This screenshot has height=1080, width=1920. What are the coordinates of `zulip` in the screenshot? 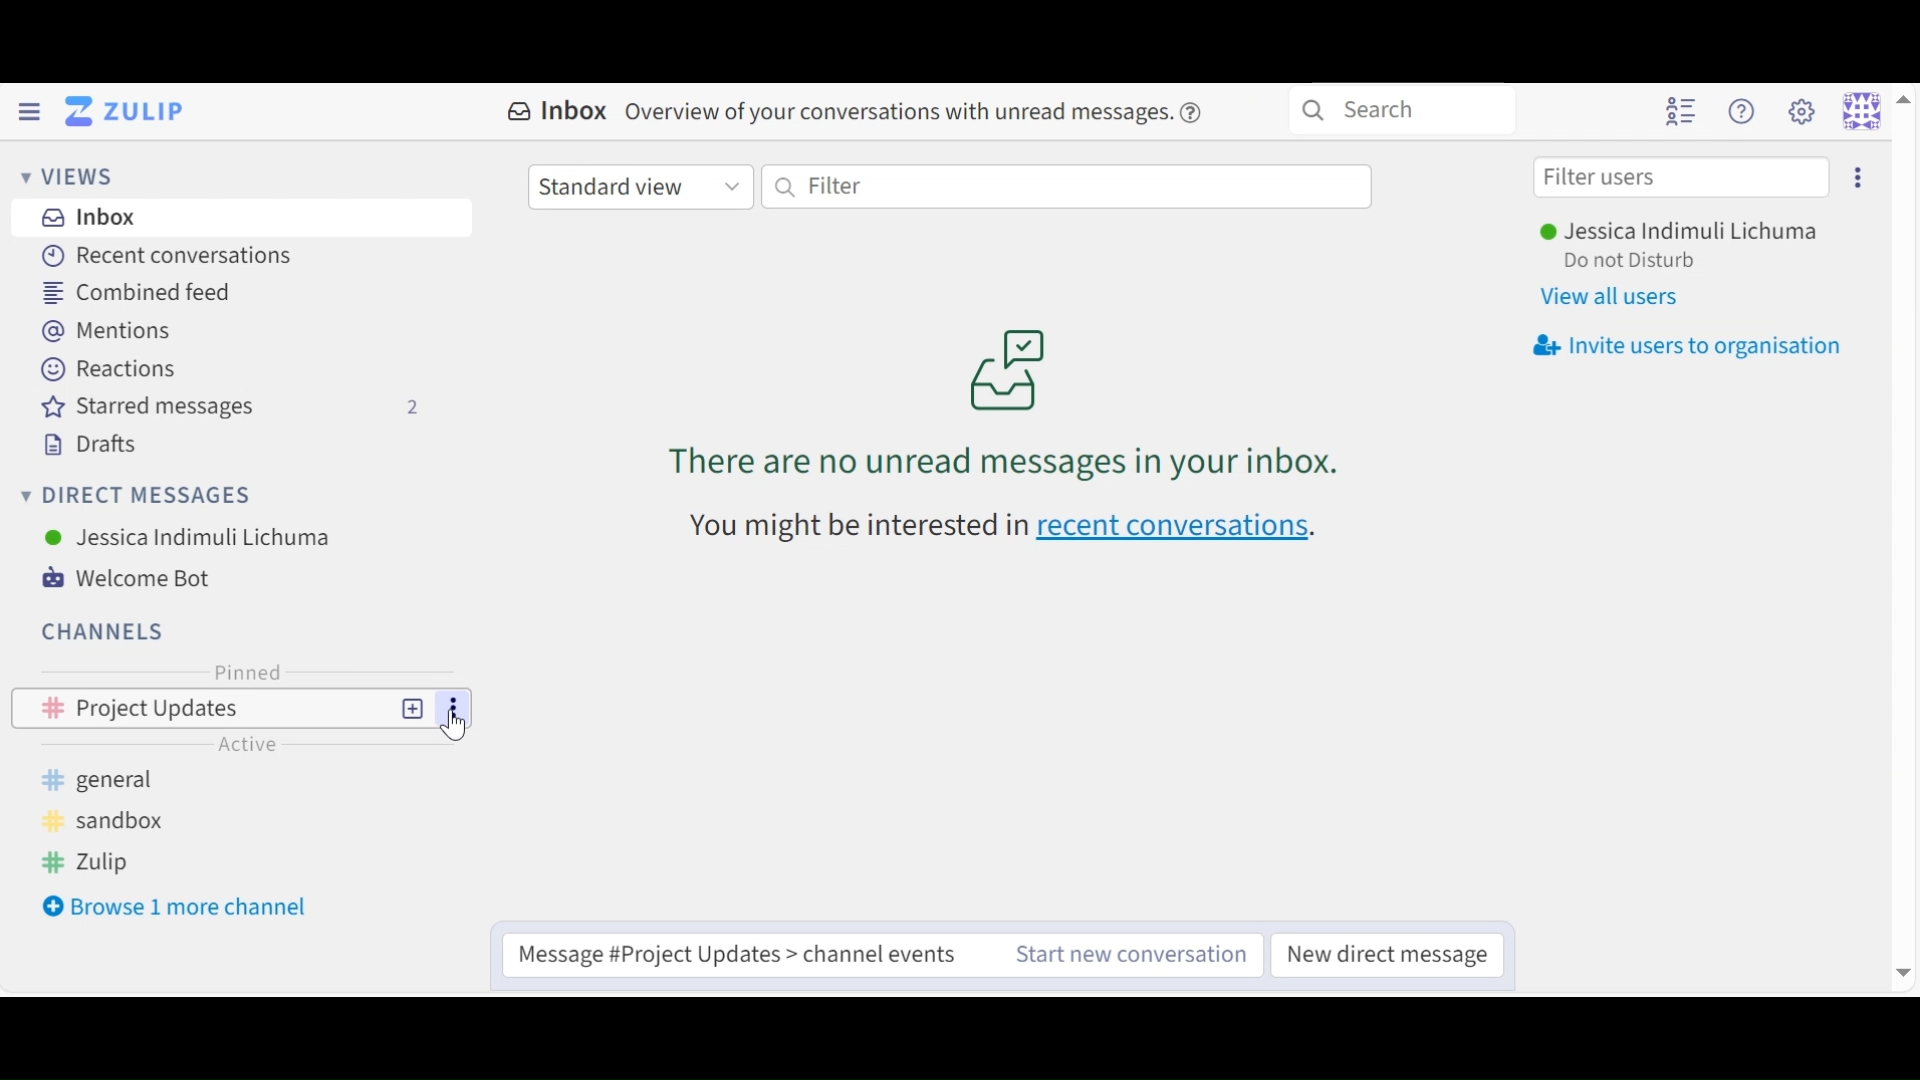 It's located at (84, 861).